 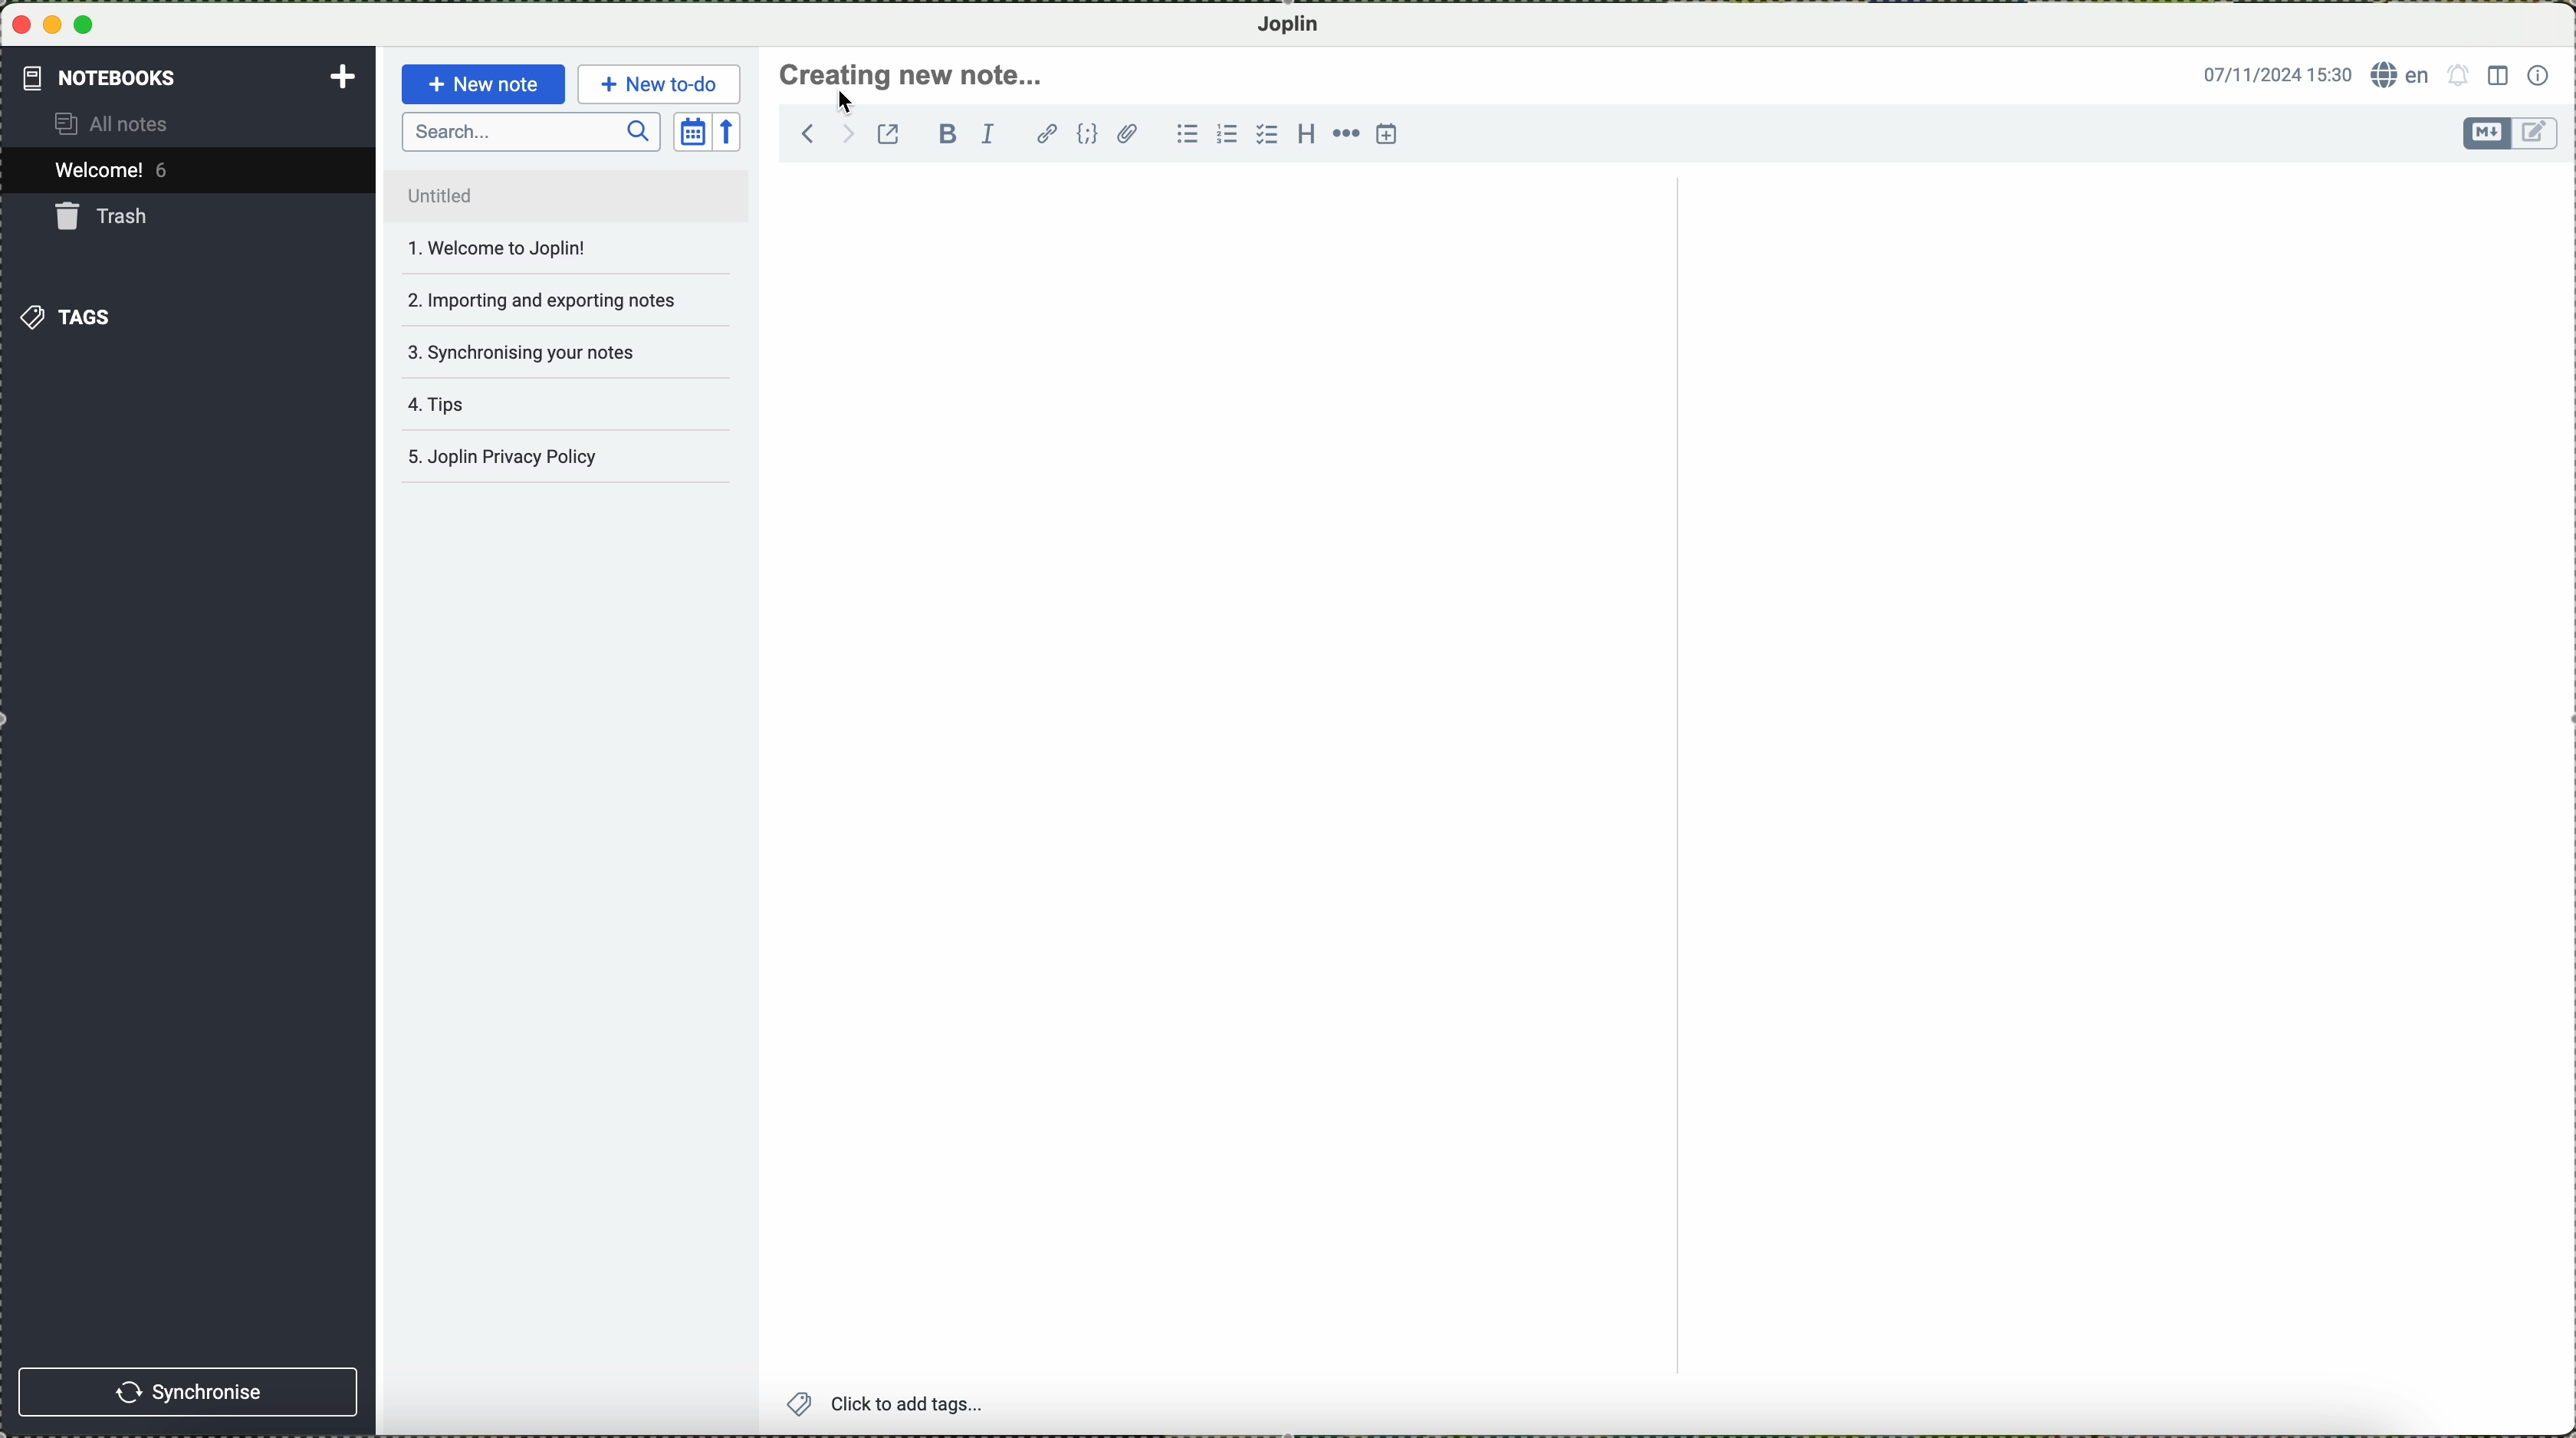 I want to click on reverse sort order, so click(x=732, y=130).